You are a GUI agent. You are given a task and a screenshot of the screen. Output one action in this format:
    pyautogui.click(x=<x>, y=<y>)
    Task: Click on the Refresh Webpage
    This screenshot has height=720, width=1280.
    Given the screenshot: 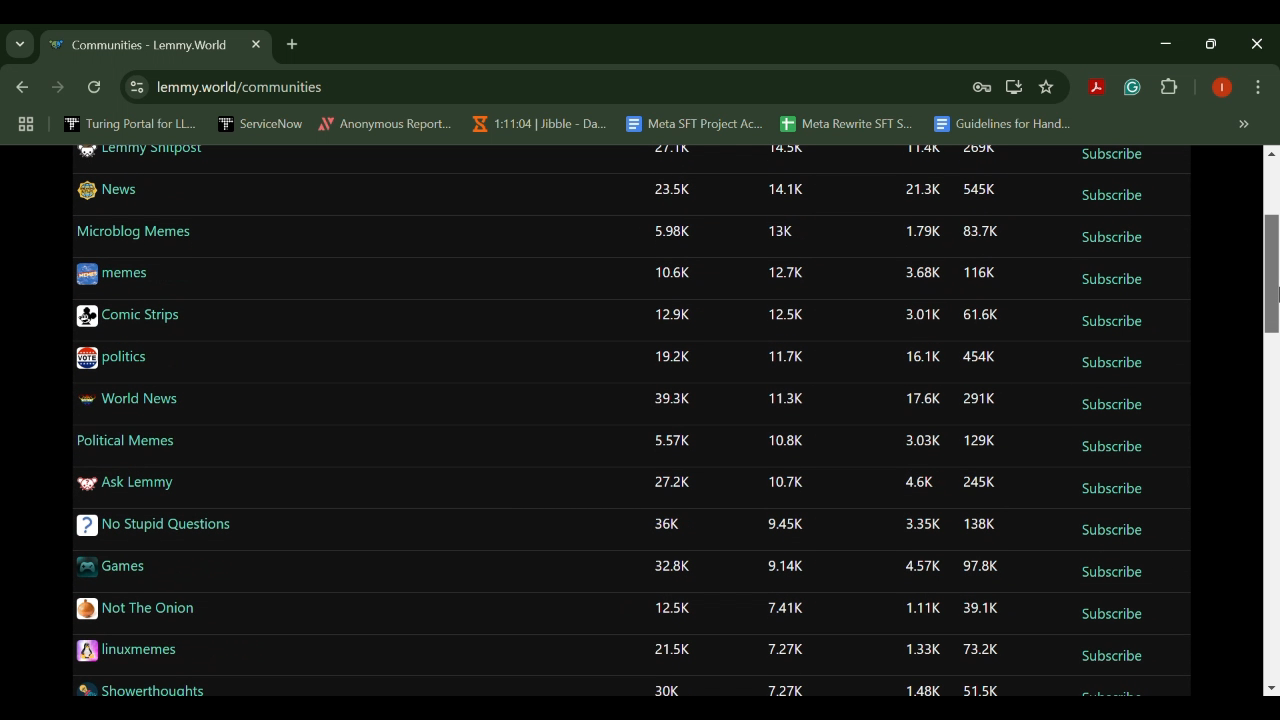 What is the action you would take?
    pyautogui.click(x=96, y=89)
    